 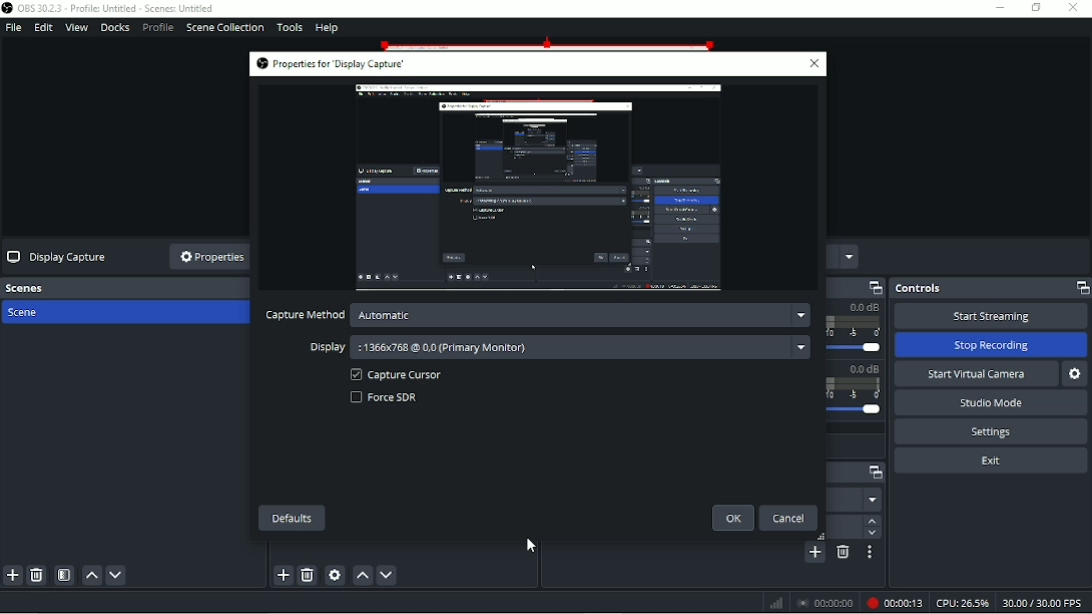 I want to click on Move scene up, so click(x=91, y=576).